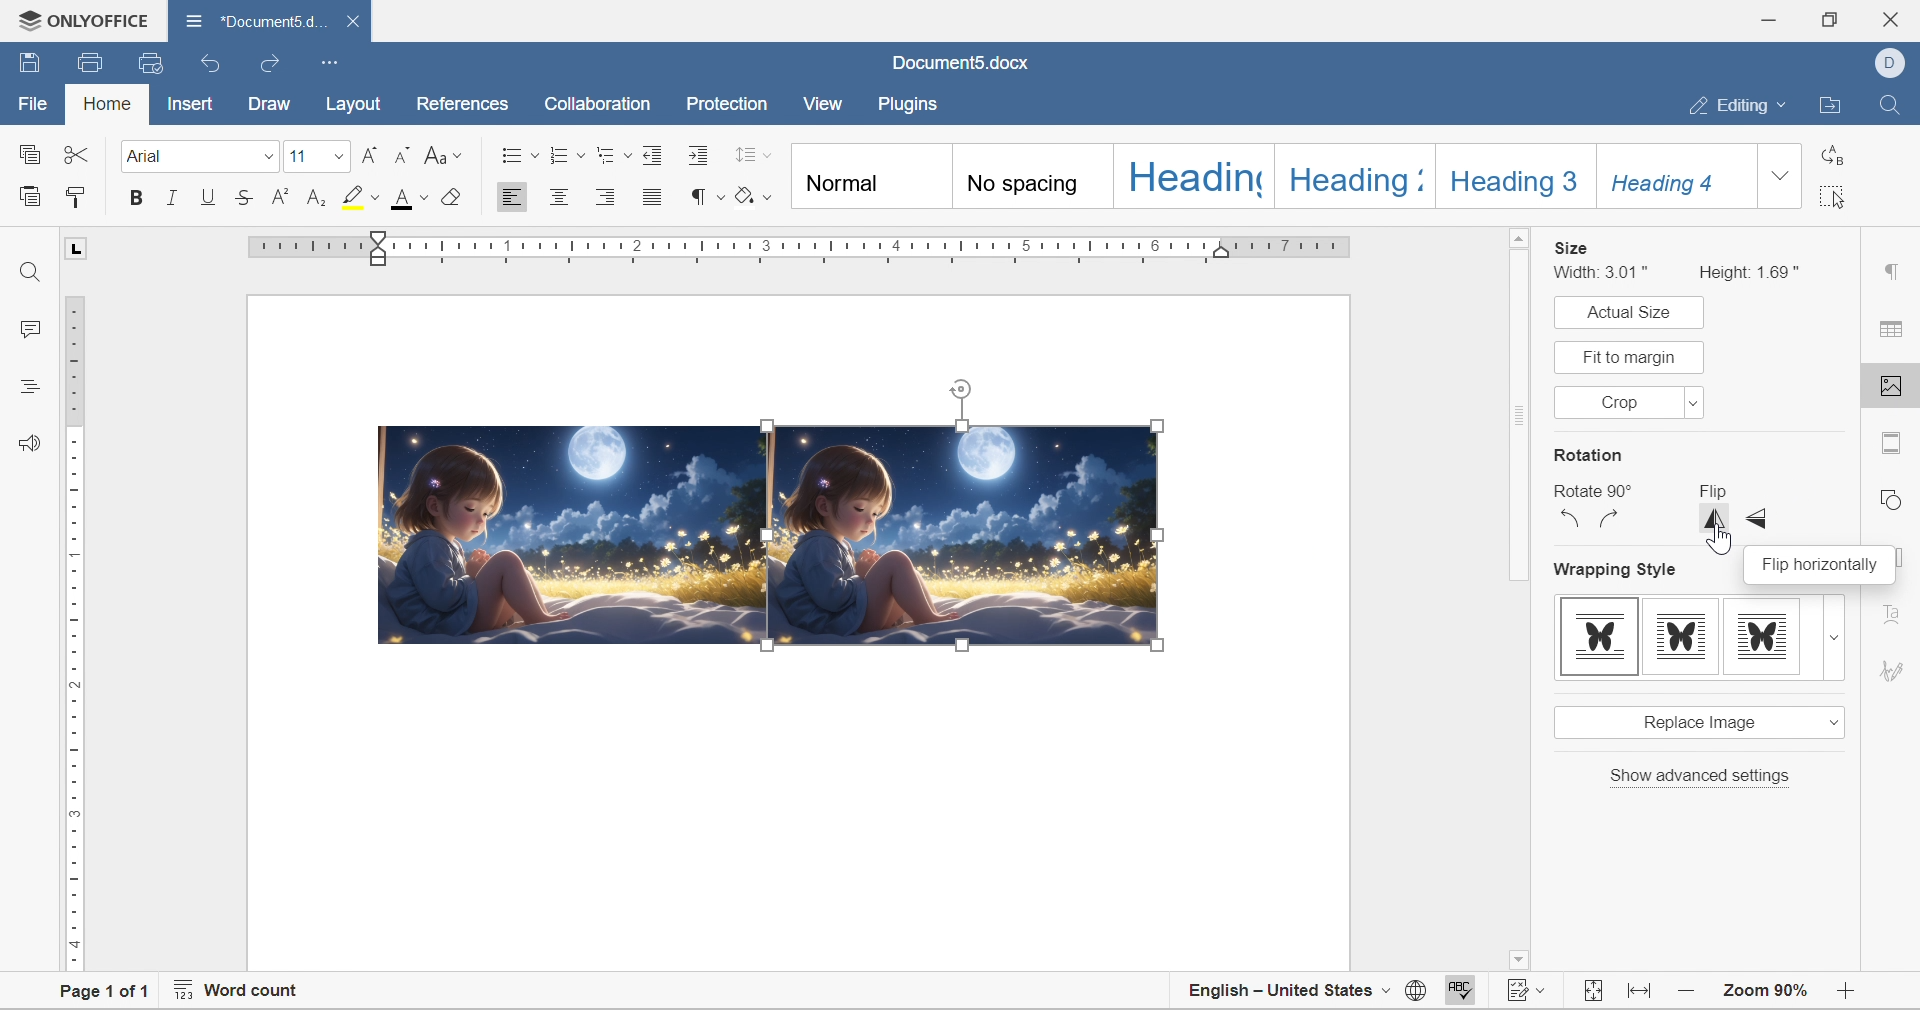 The height and width of the screenshot is (1010, 1920). I want to click on cut, so click(77, 152).